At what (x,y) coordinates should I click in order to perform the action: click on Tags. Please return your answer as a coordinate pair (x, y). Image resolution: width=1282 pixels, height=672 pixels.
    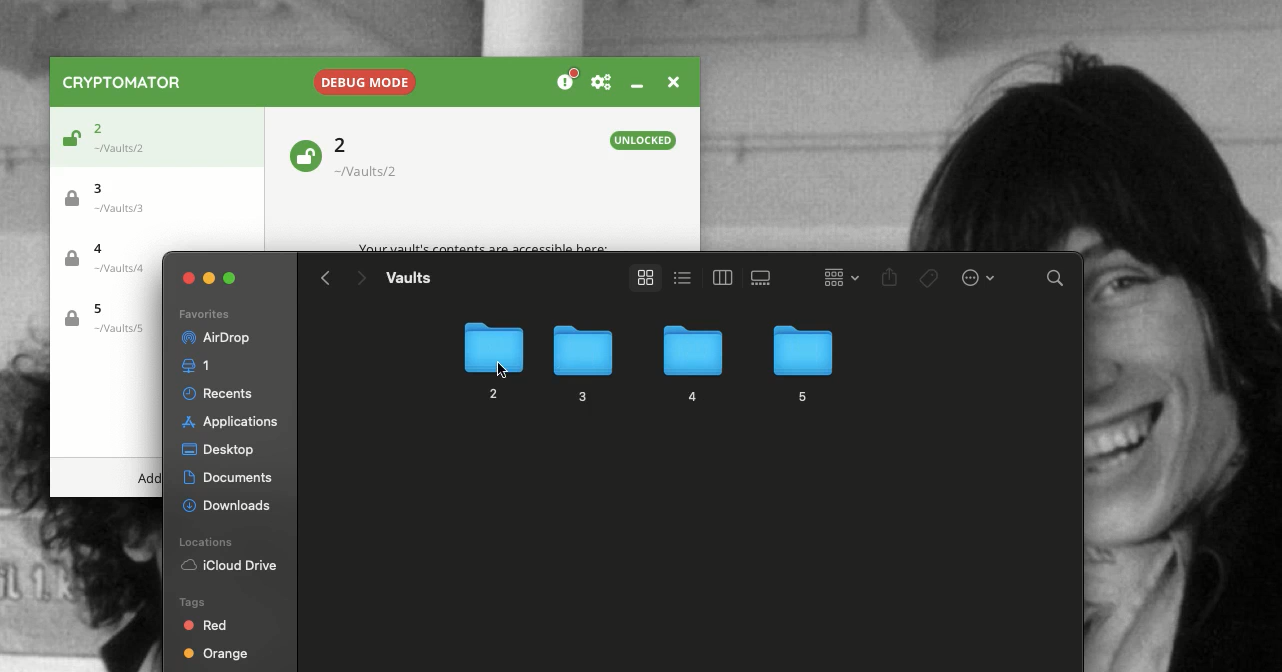
    Looking at the image, I should click on (930, 278).